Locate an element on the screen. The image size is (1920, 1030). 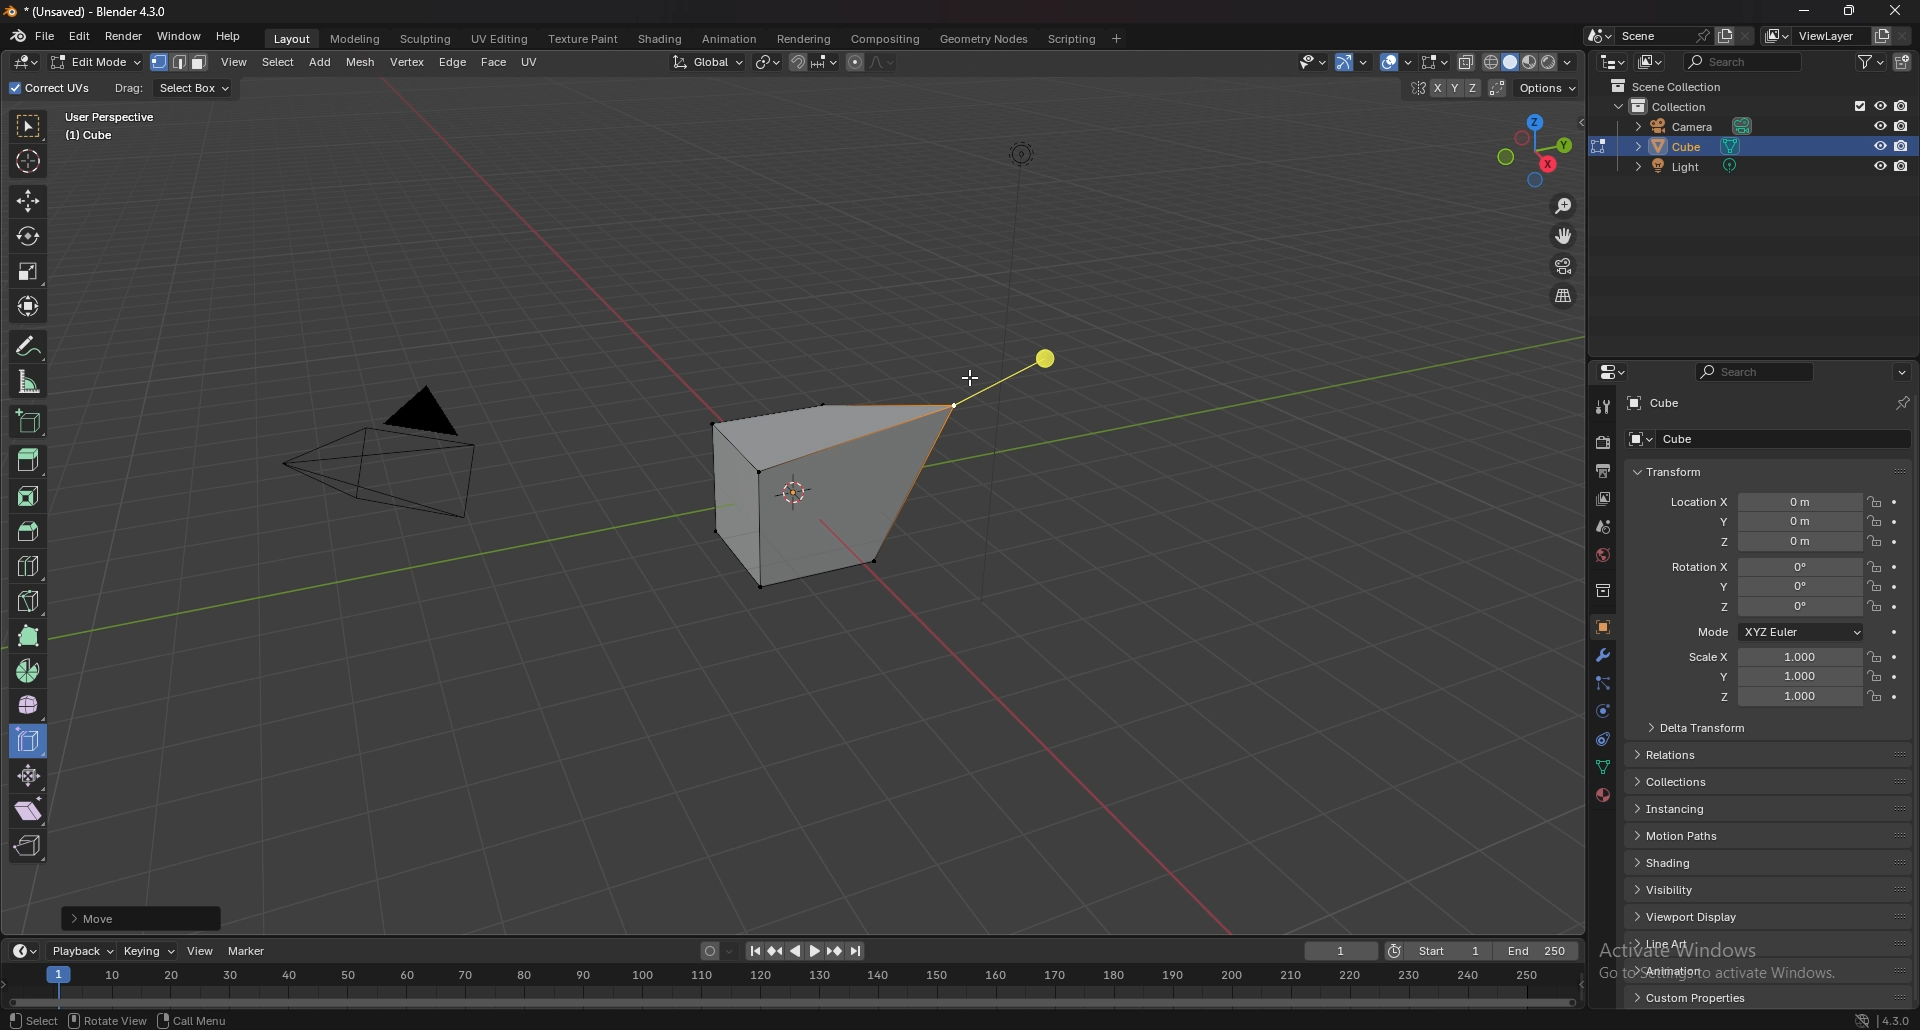
hide in viewport is located at coordinates (1880, 105).